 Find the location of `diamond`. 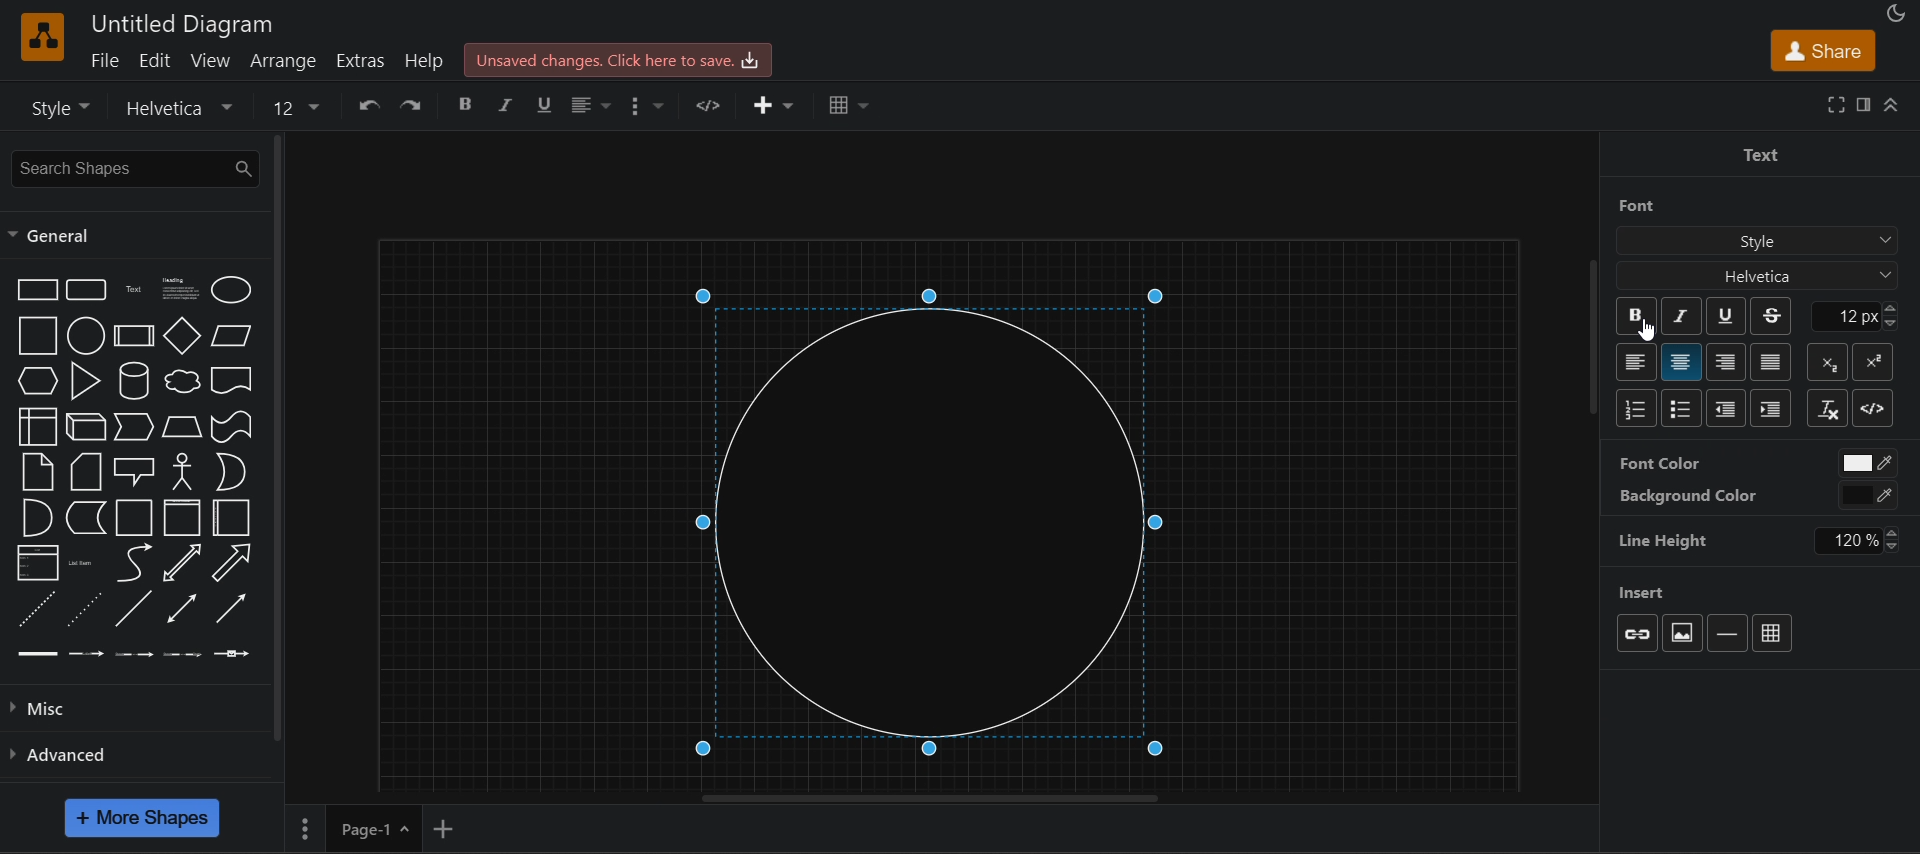

diamond is located at coordinates (182, 335).